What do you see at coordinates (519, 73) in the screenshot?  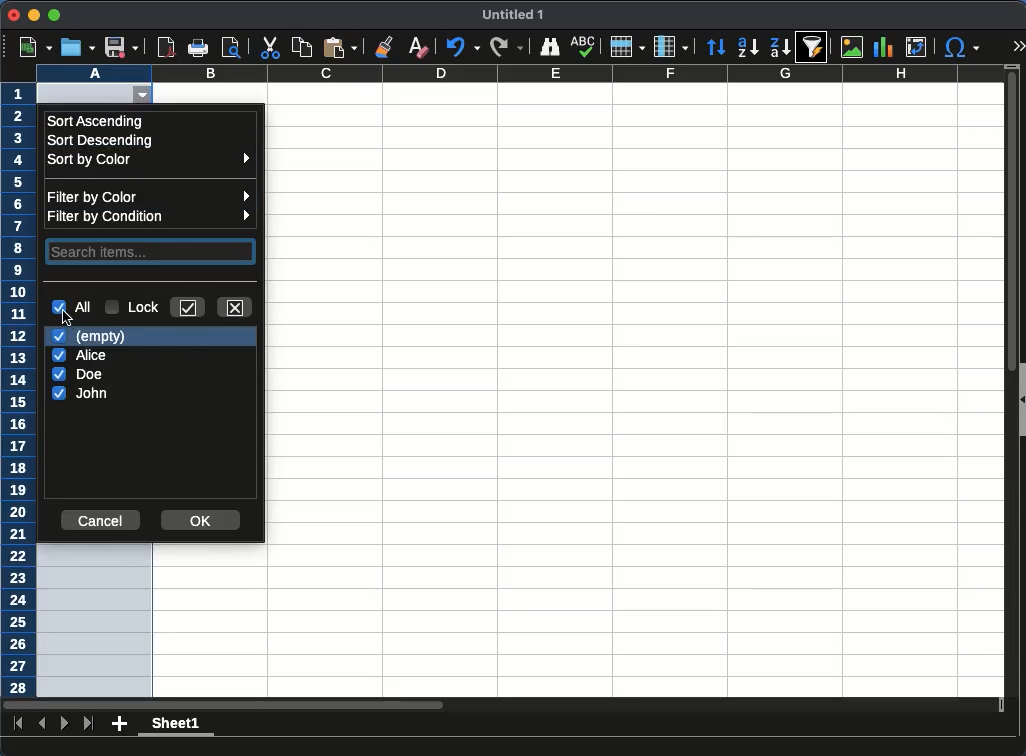 I see `column` at bounding box center [519, 73].